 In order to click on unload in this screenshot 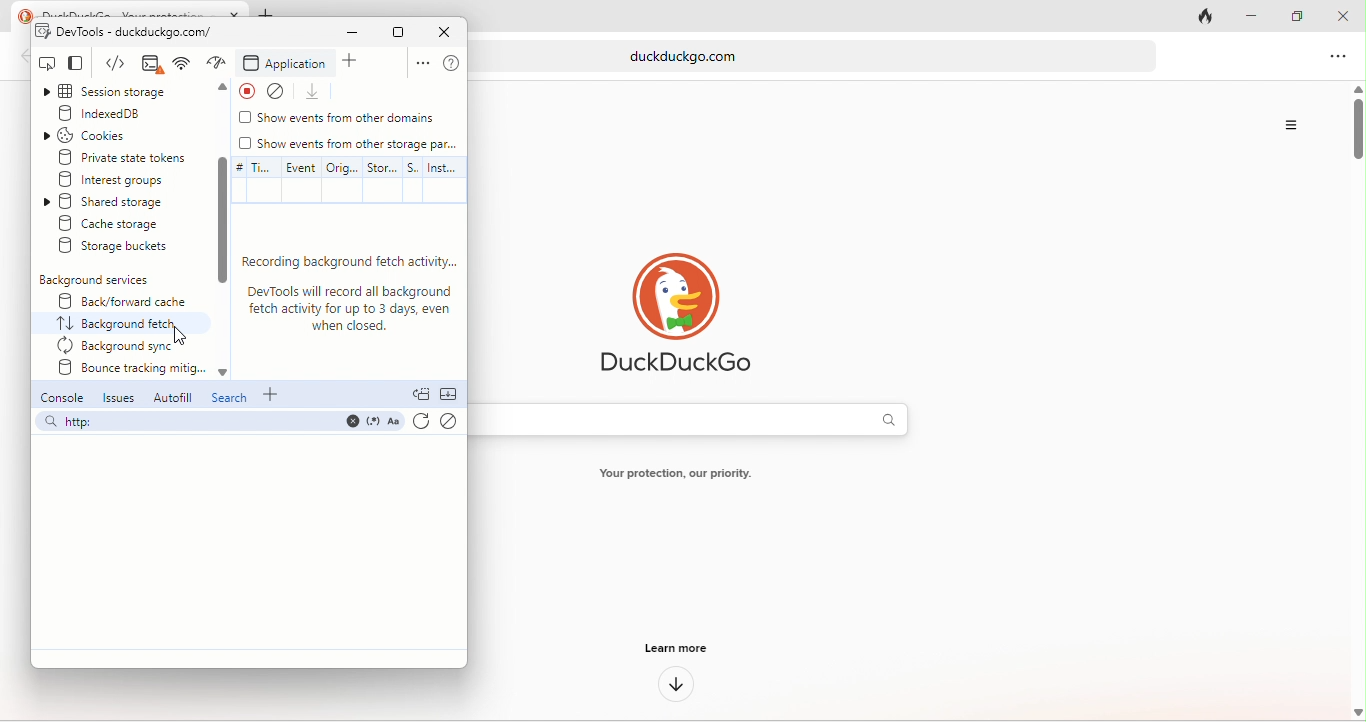, I will do `click(317, 92)`.